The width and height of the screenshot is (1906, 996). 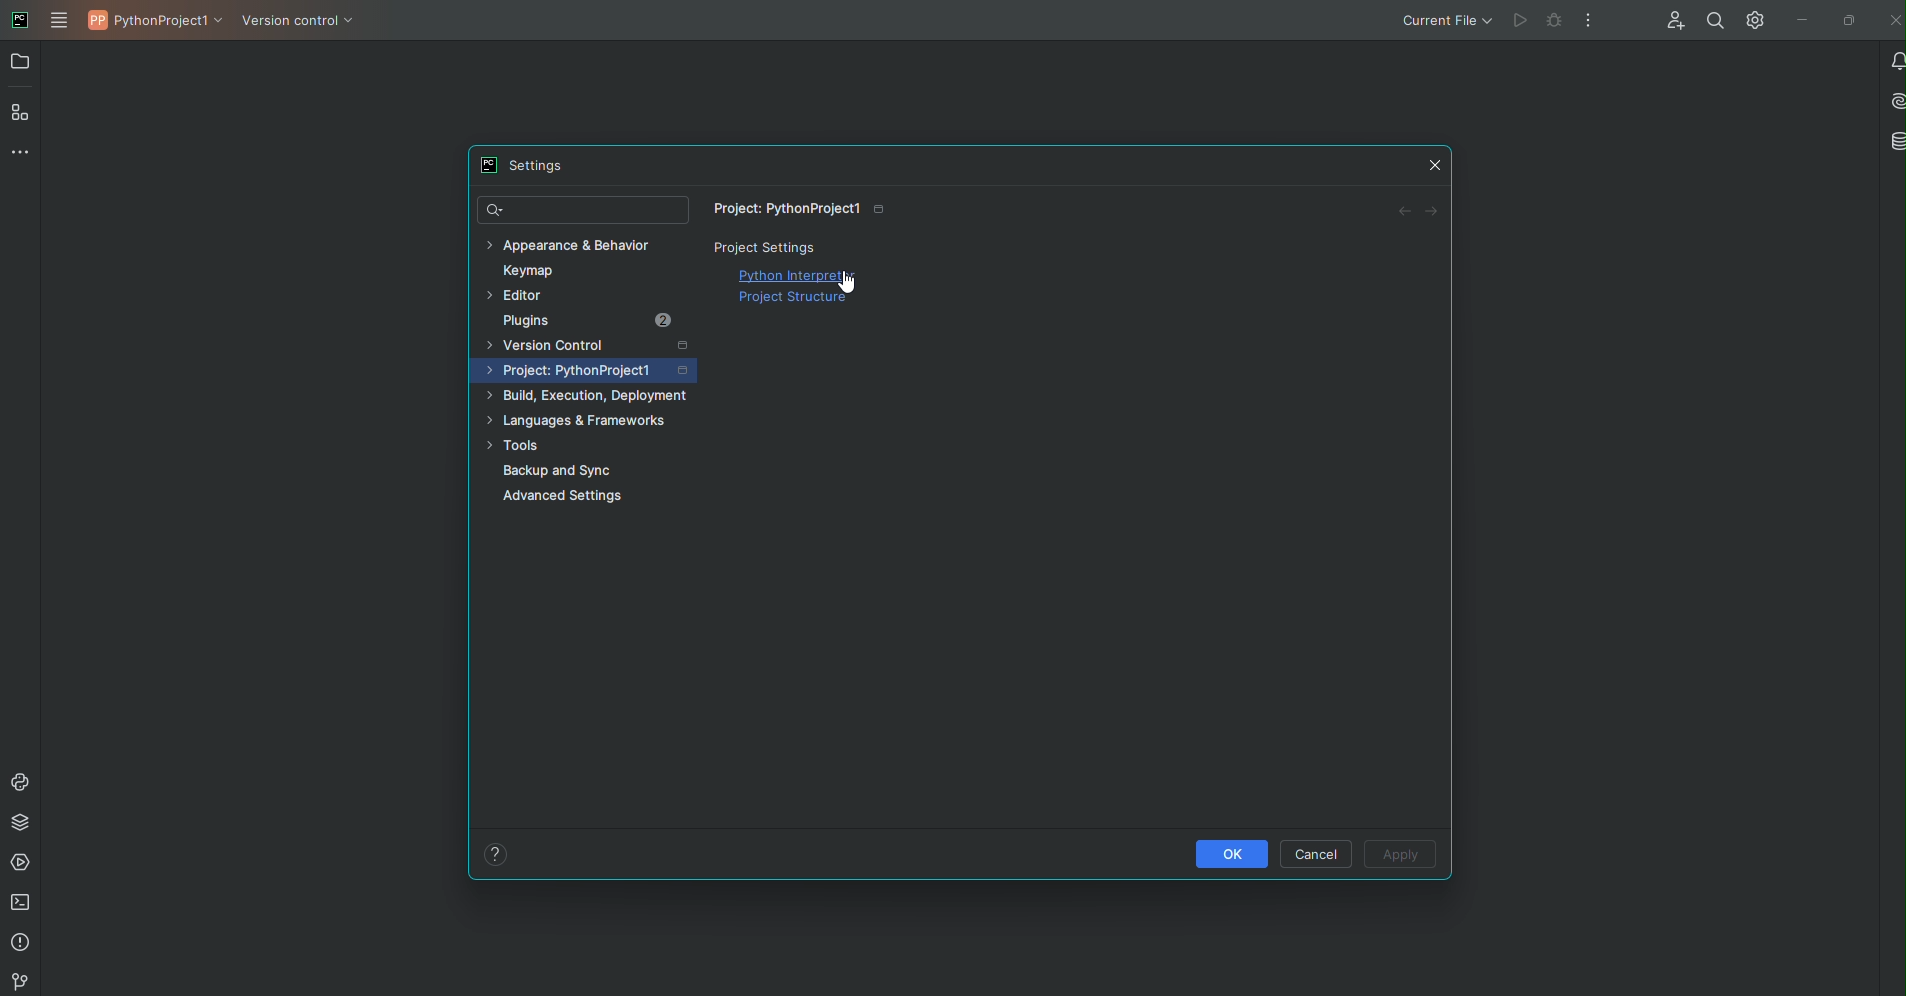 I want to click on Database, so click(x=1893, y=139).